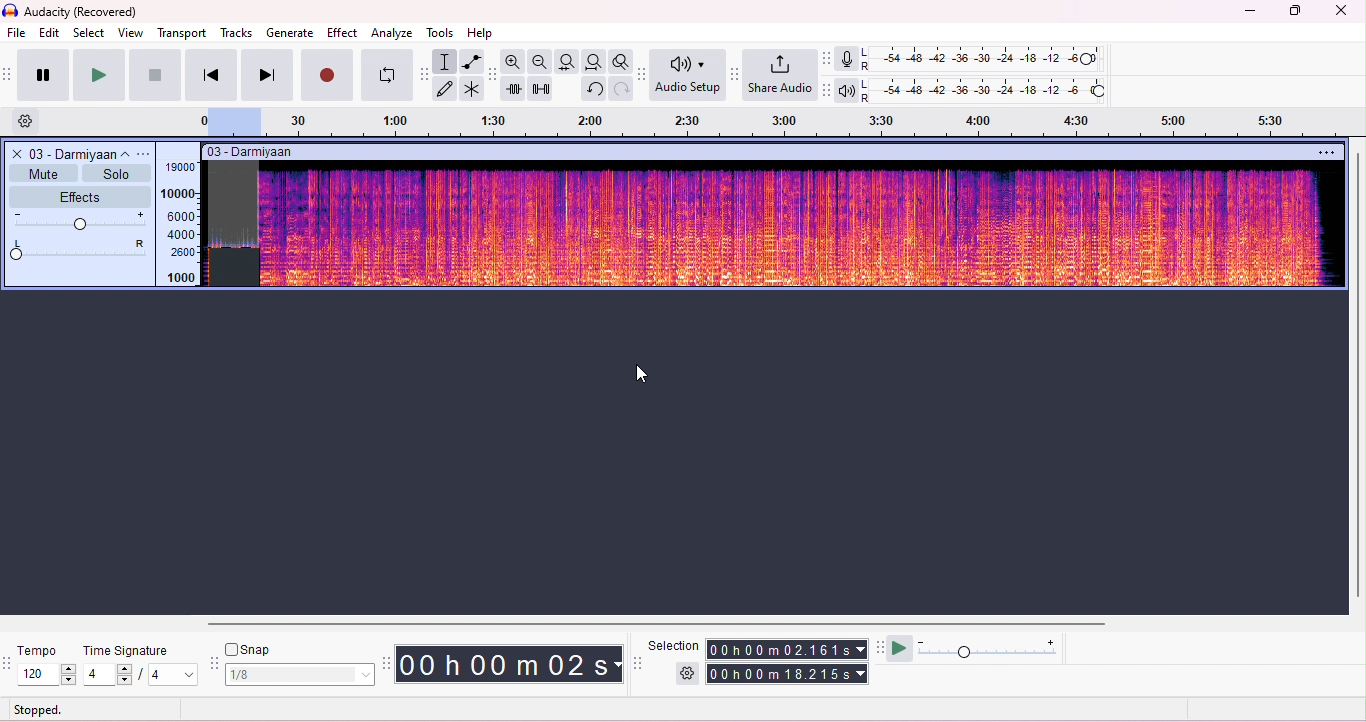 The image size is (1366, 722). I want to click on playback level, so click(988, 90).